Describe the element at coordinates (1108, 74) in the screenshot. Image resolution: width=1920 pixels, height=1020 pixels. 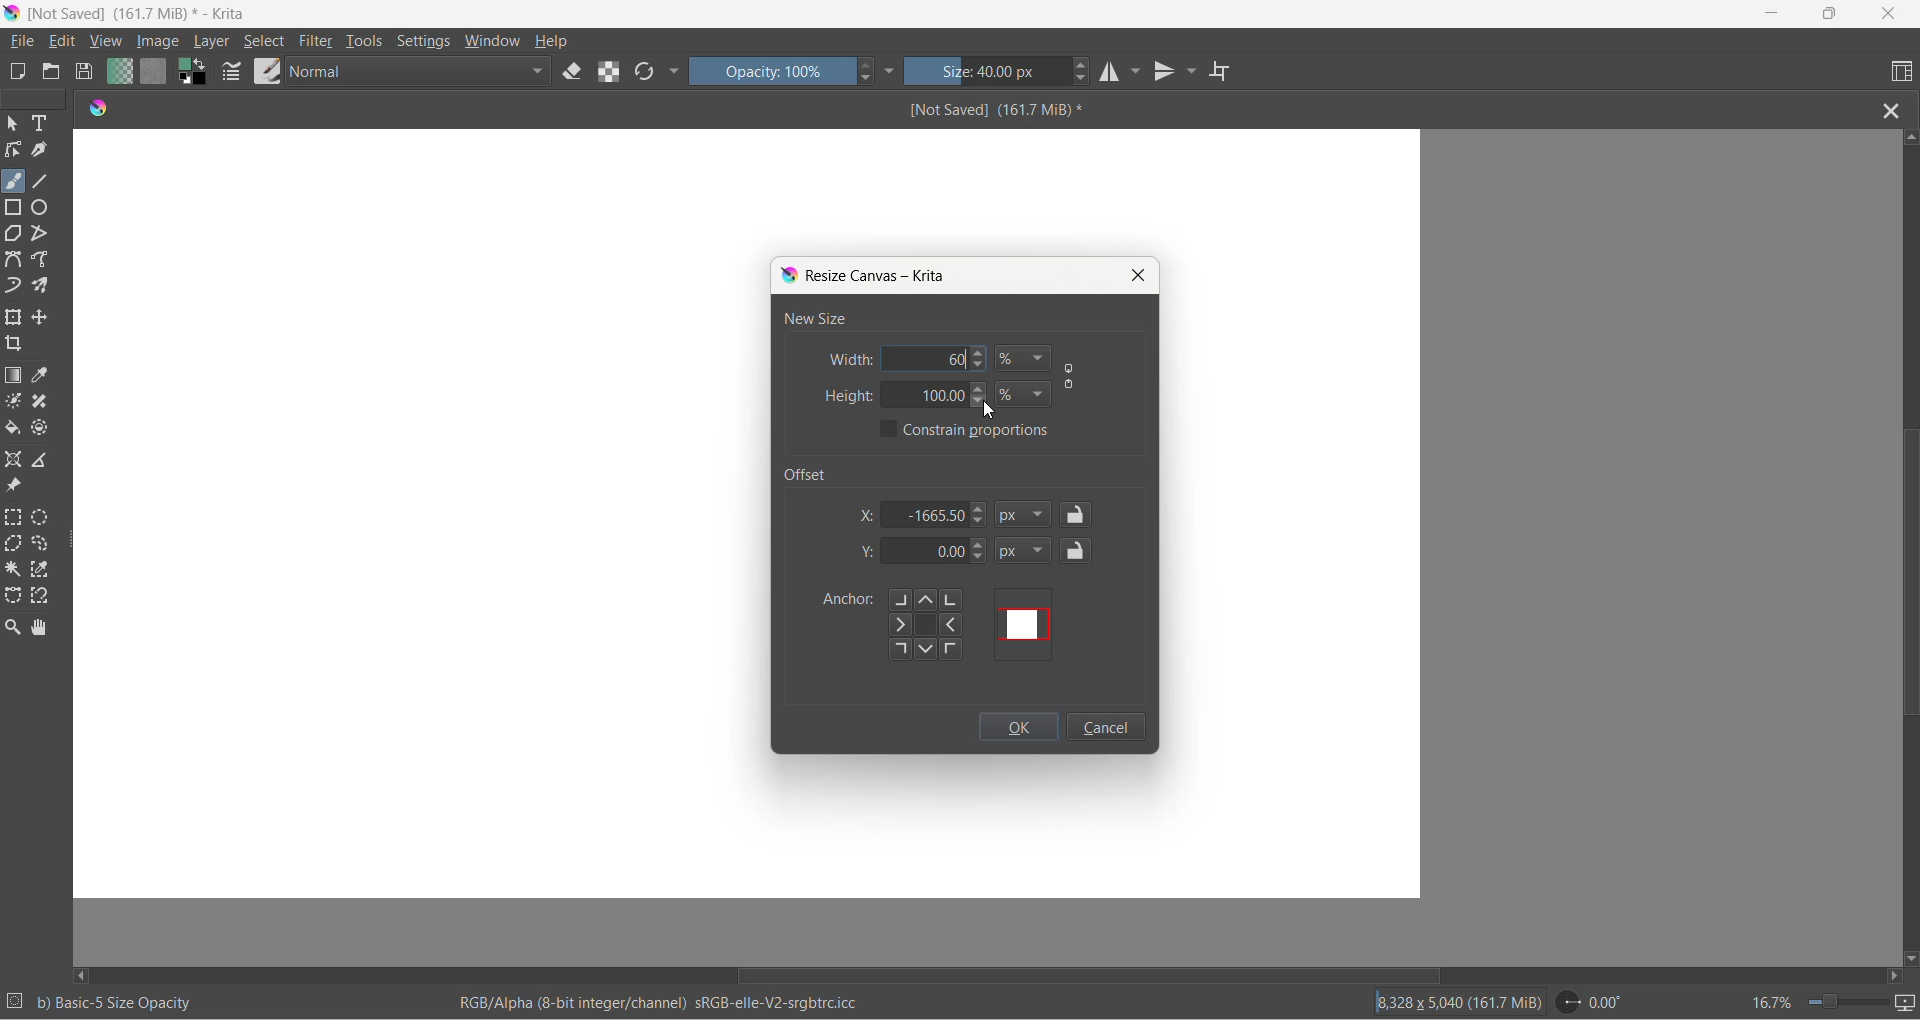
I see `horizontal mirror tool` at that location.